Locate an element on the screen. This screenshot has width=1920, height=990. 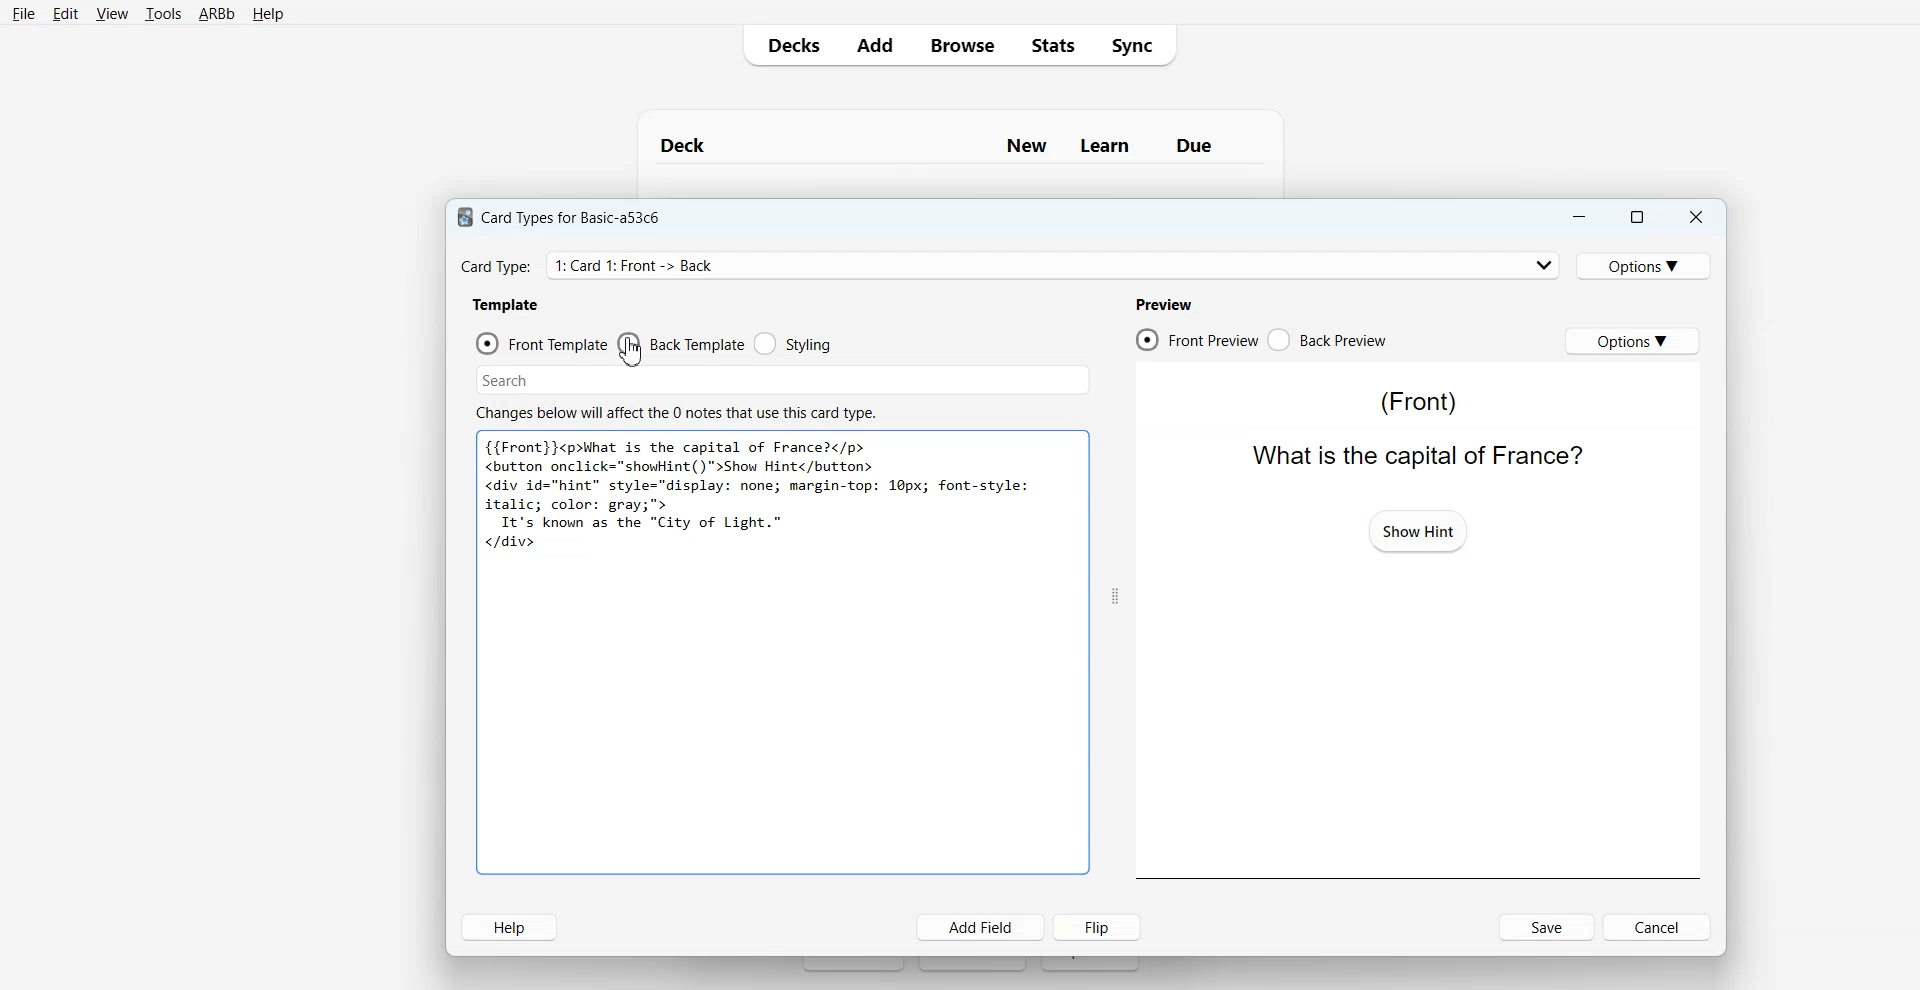
Back Template is located at coordinates (681, 344).